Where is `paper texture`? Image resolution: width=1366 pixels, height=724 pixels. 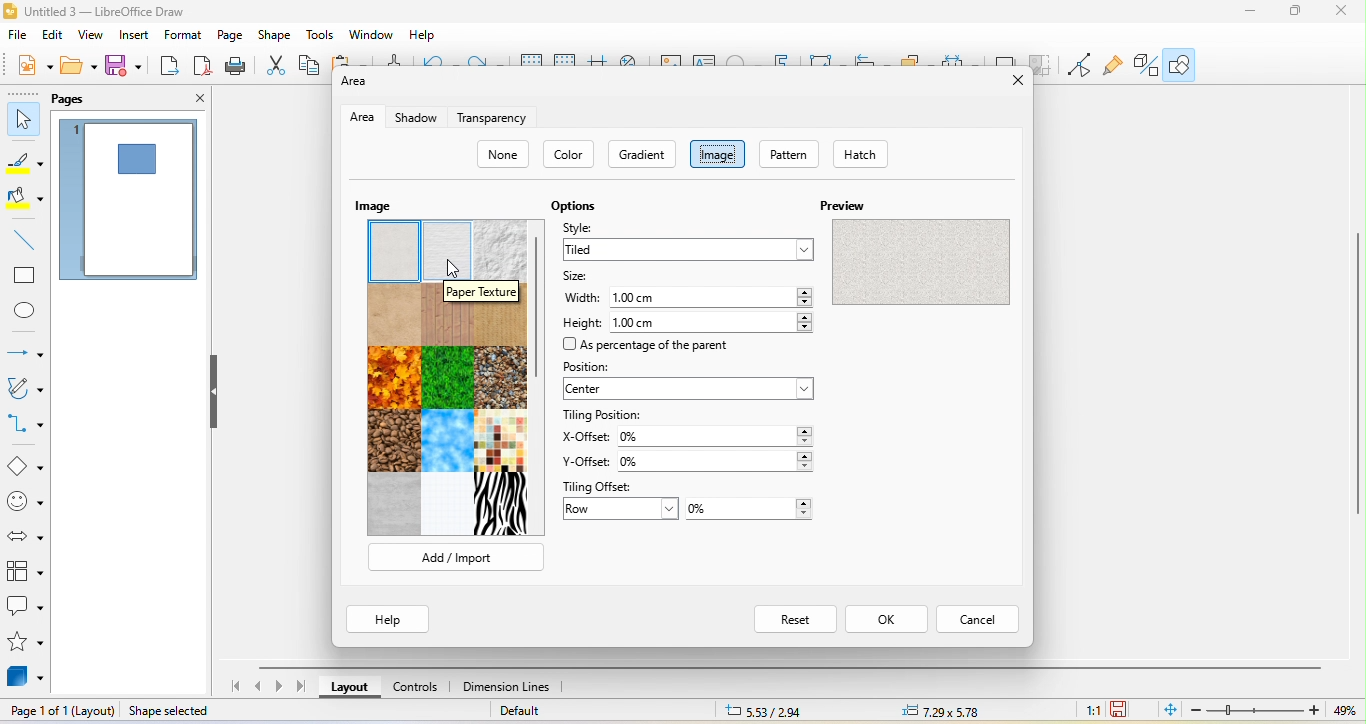
paper texture is located at coordinates (481, 292).